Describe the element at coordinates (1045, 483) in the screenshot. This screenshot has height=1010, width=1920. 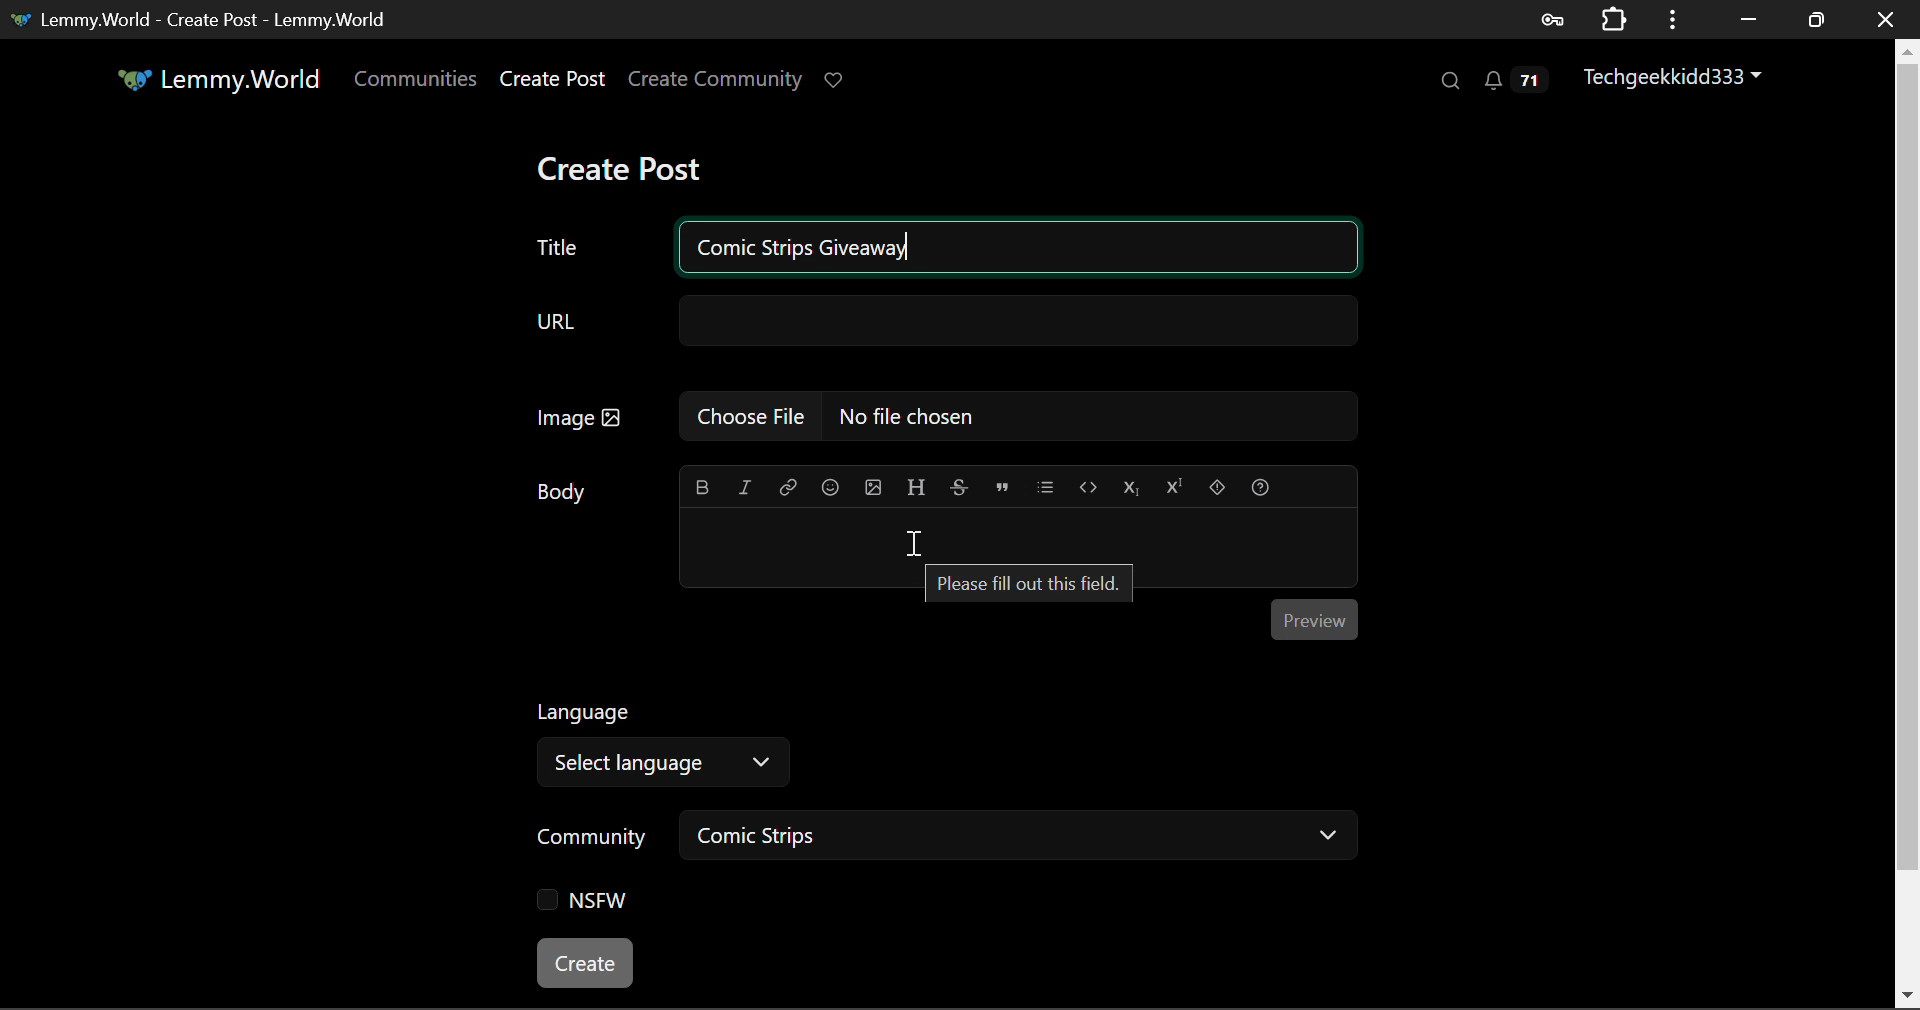
I see `list` at that location.